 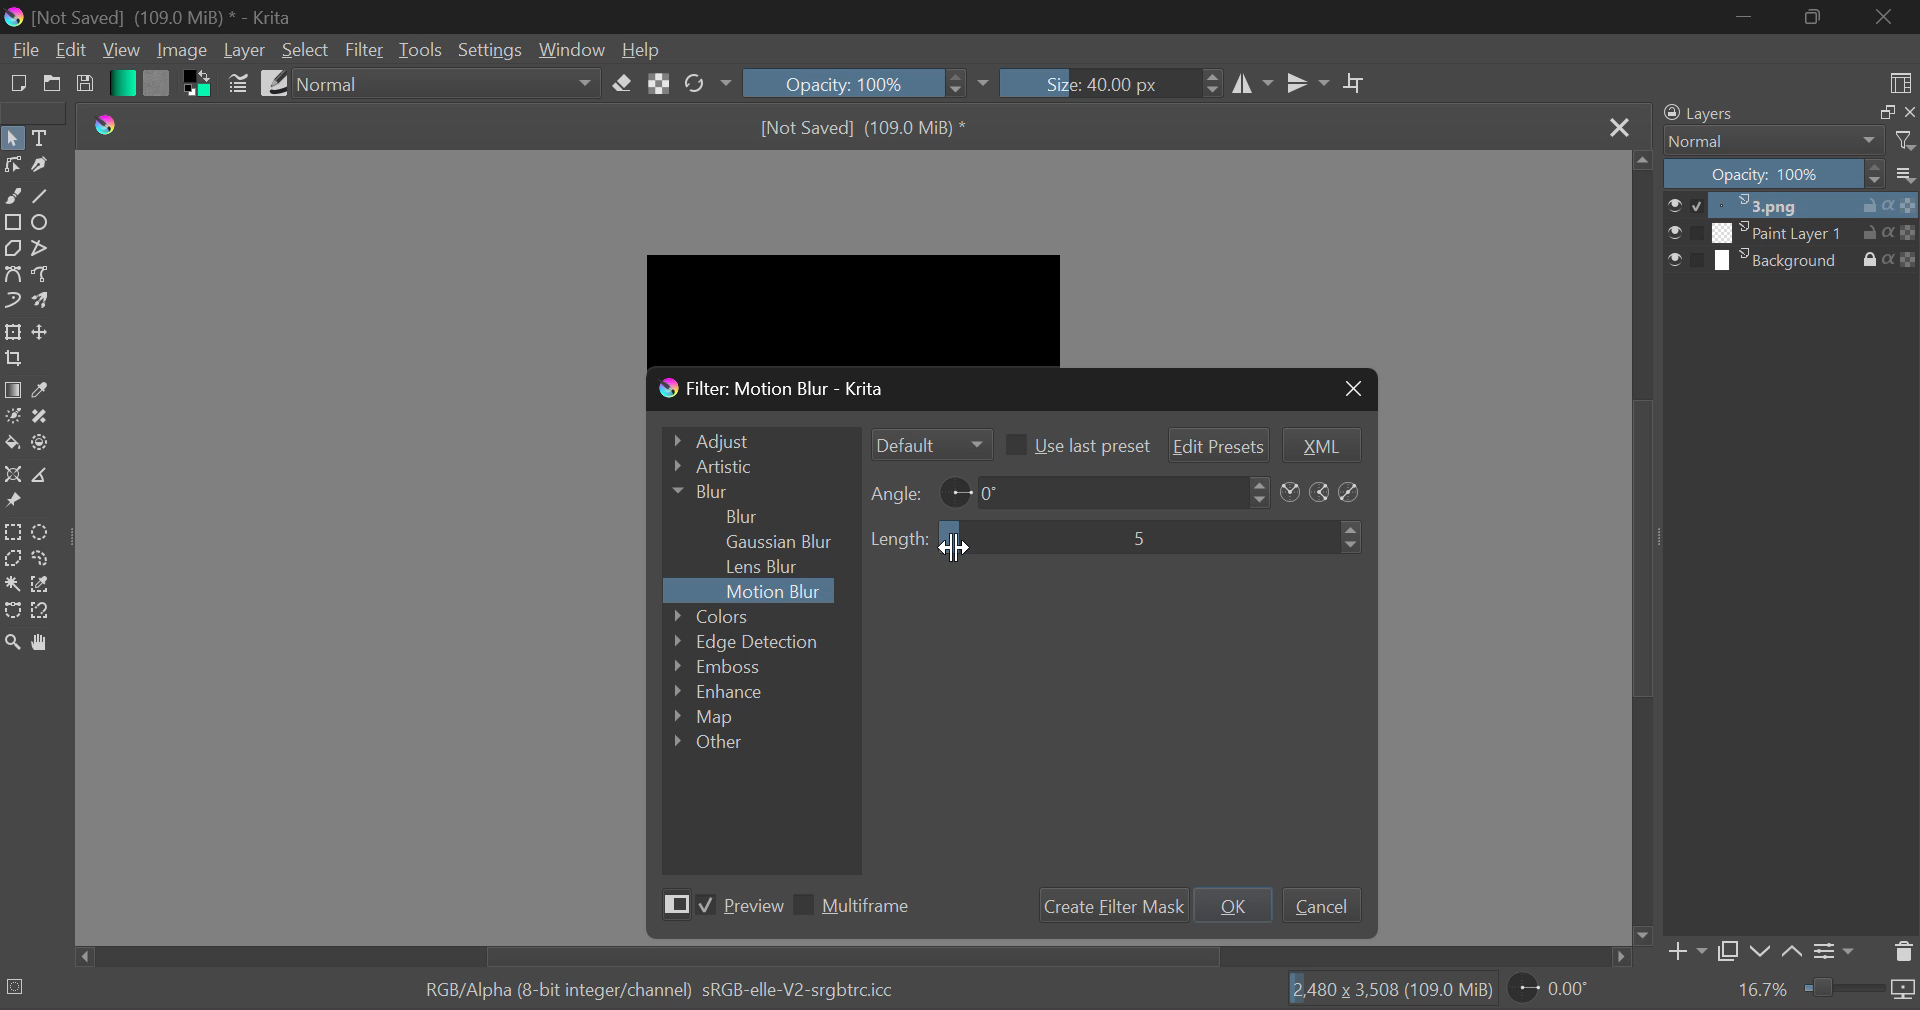 What do you see at coordinates (756, 467) in the screenshot?
I see `Artistic` at bounding box center [756, 467].